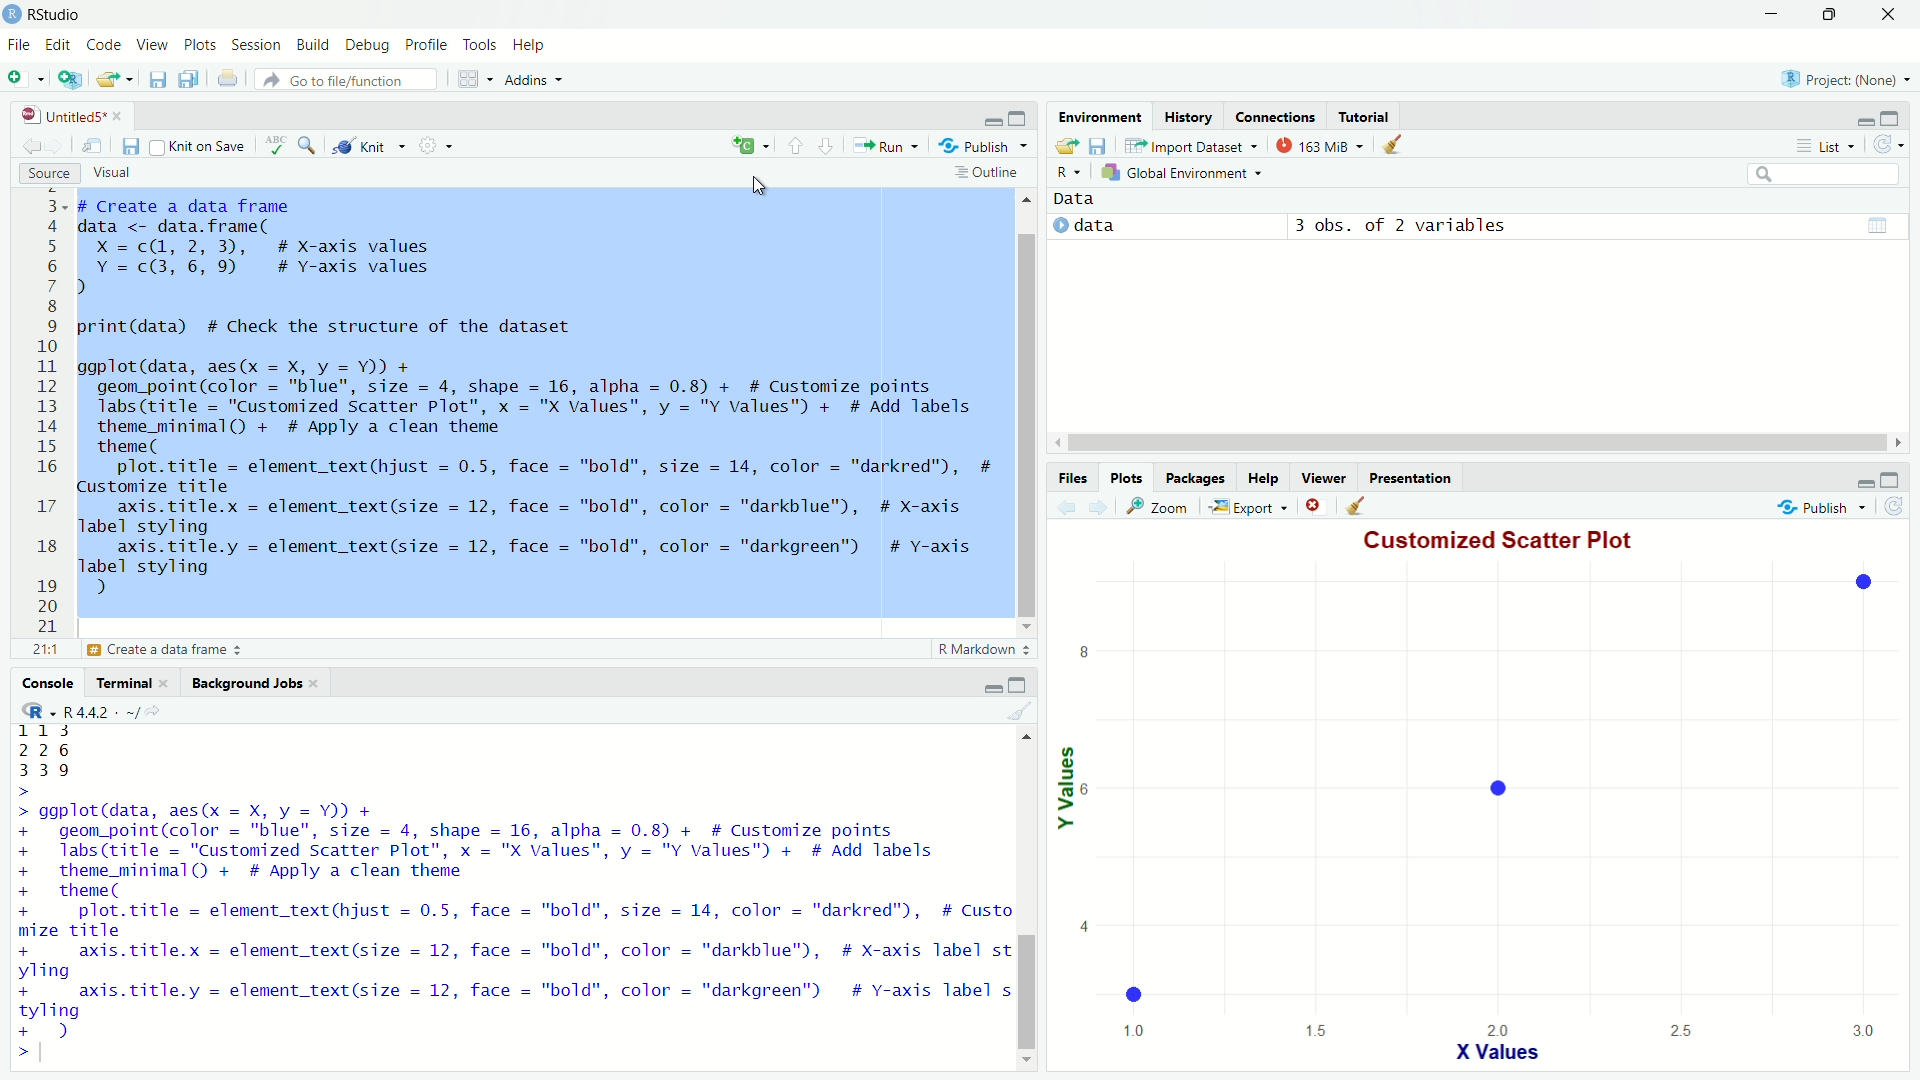 The height and width of the screenshot is (1080, 1920). Describe the element at coordinates (370, 143) in the screenshot. I see `Kniit` at that location.